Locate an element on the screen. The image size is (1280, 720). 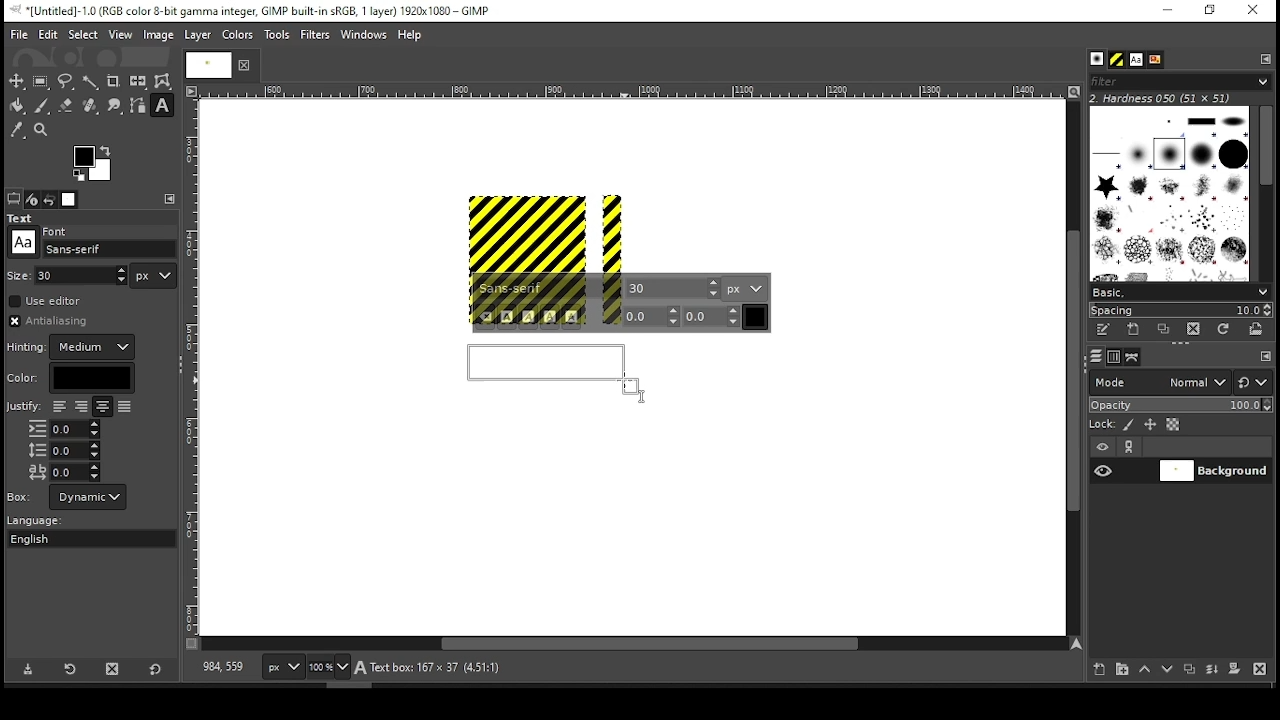
font is located at coordinates (110, 249).